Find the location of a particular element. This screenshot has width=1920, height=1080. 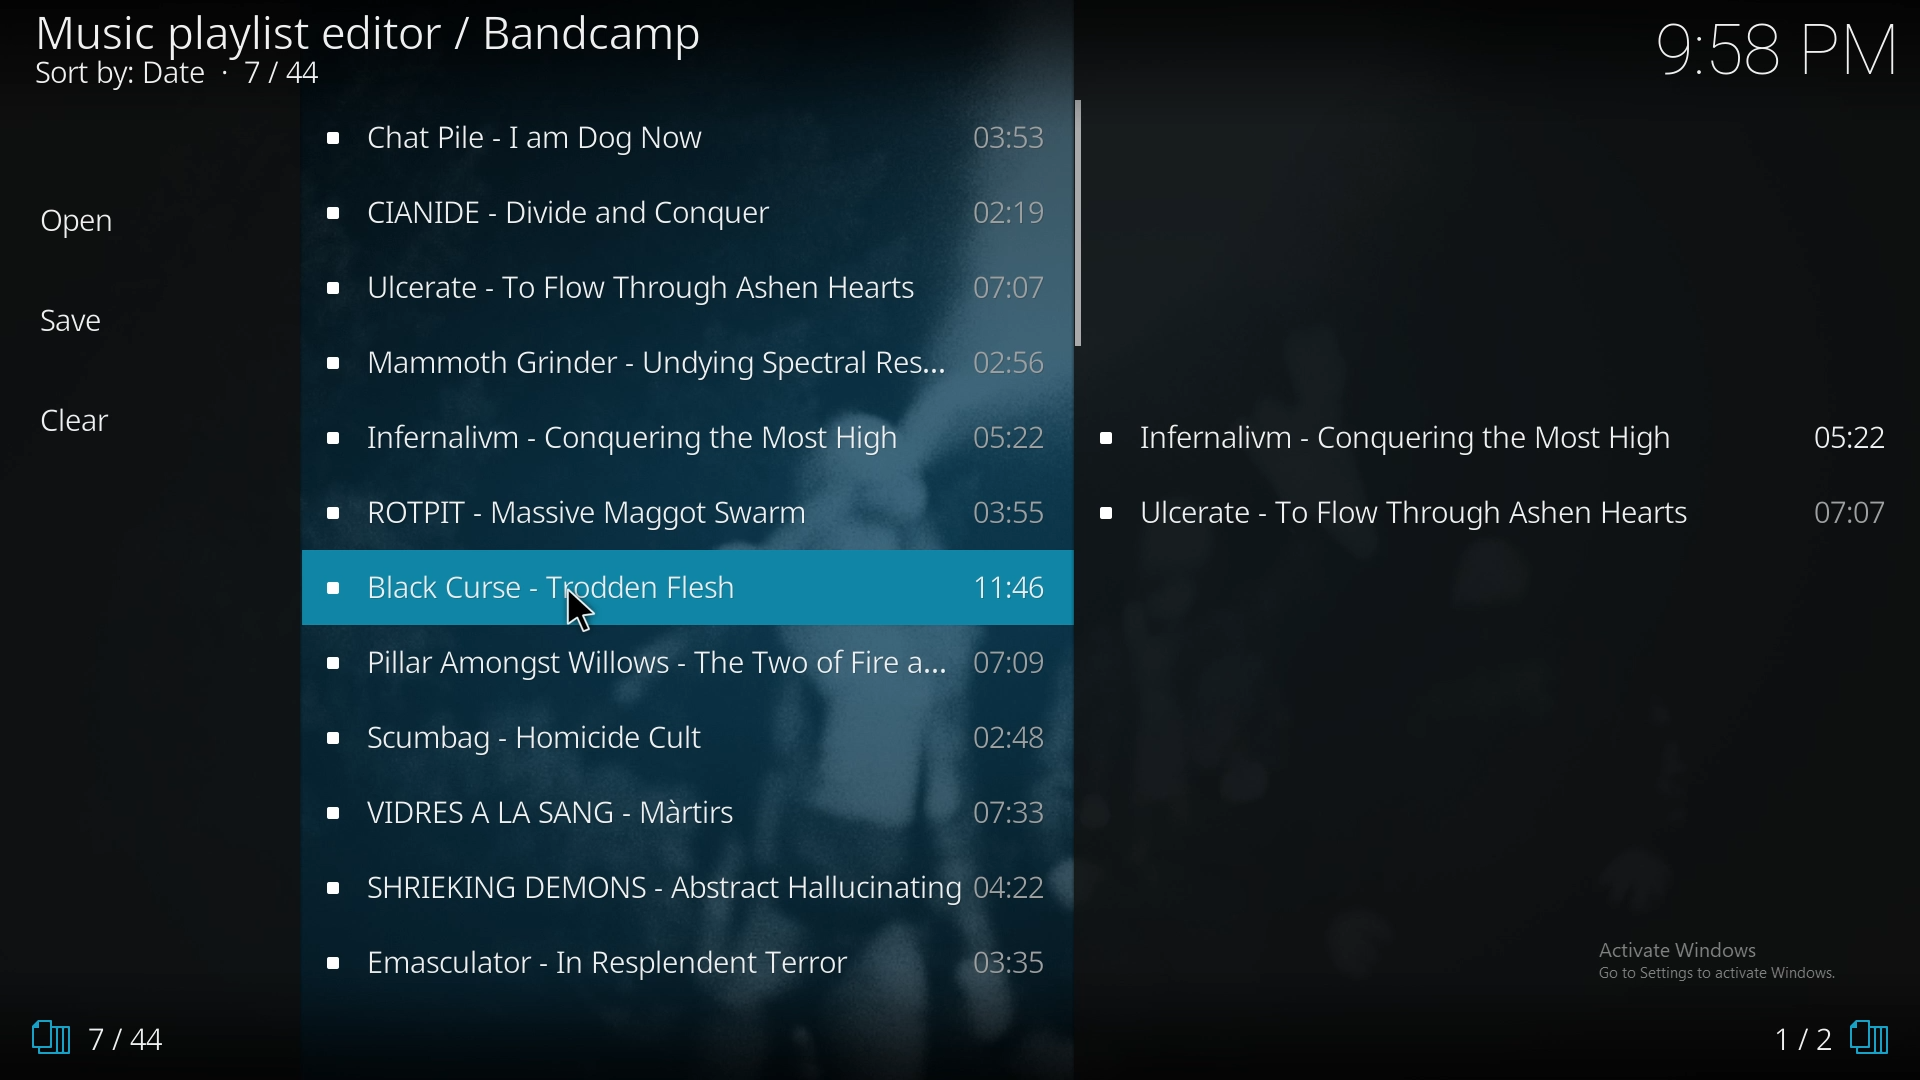

music is located at coordinates (691, 885).